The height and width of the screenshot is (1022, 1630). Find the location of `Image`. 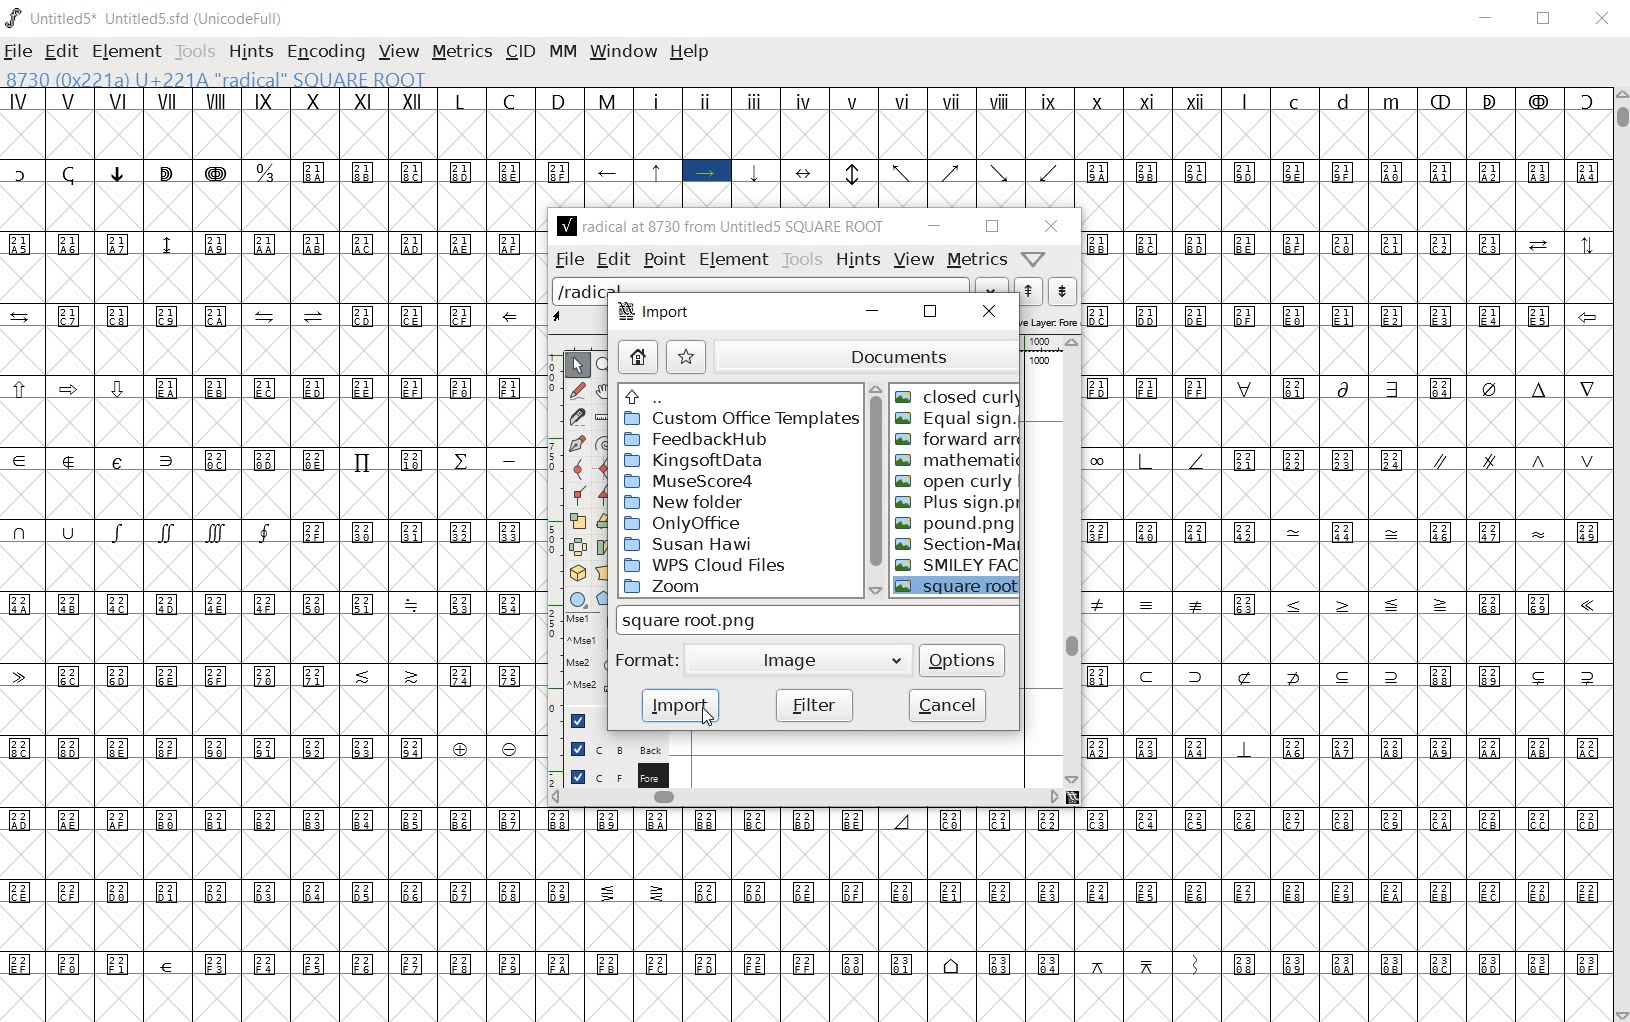

Image is located at coordinates (804, 659).